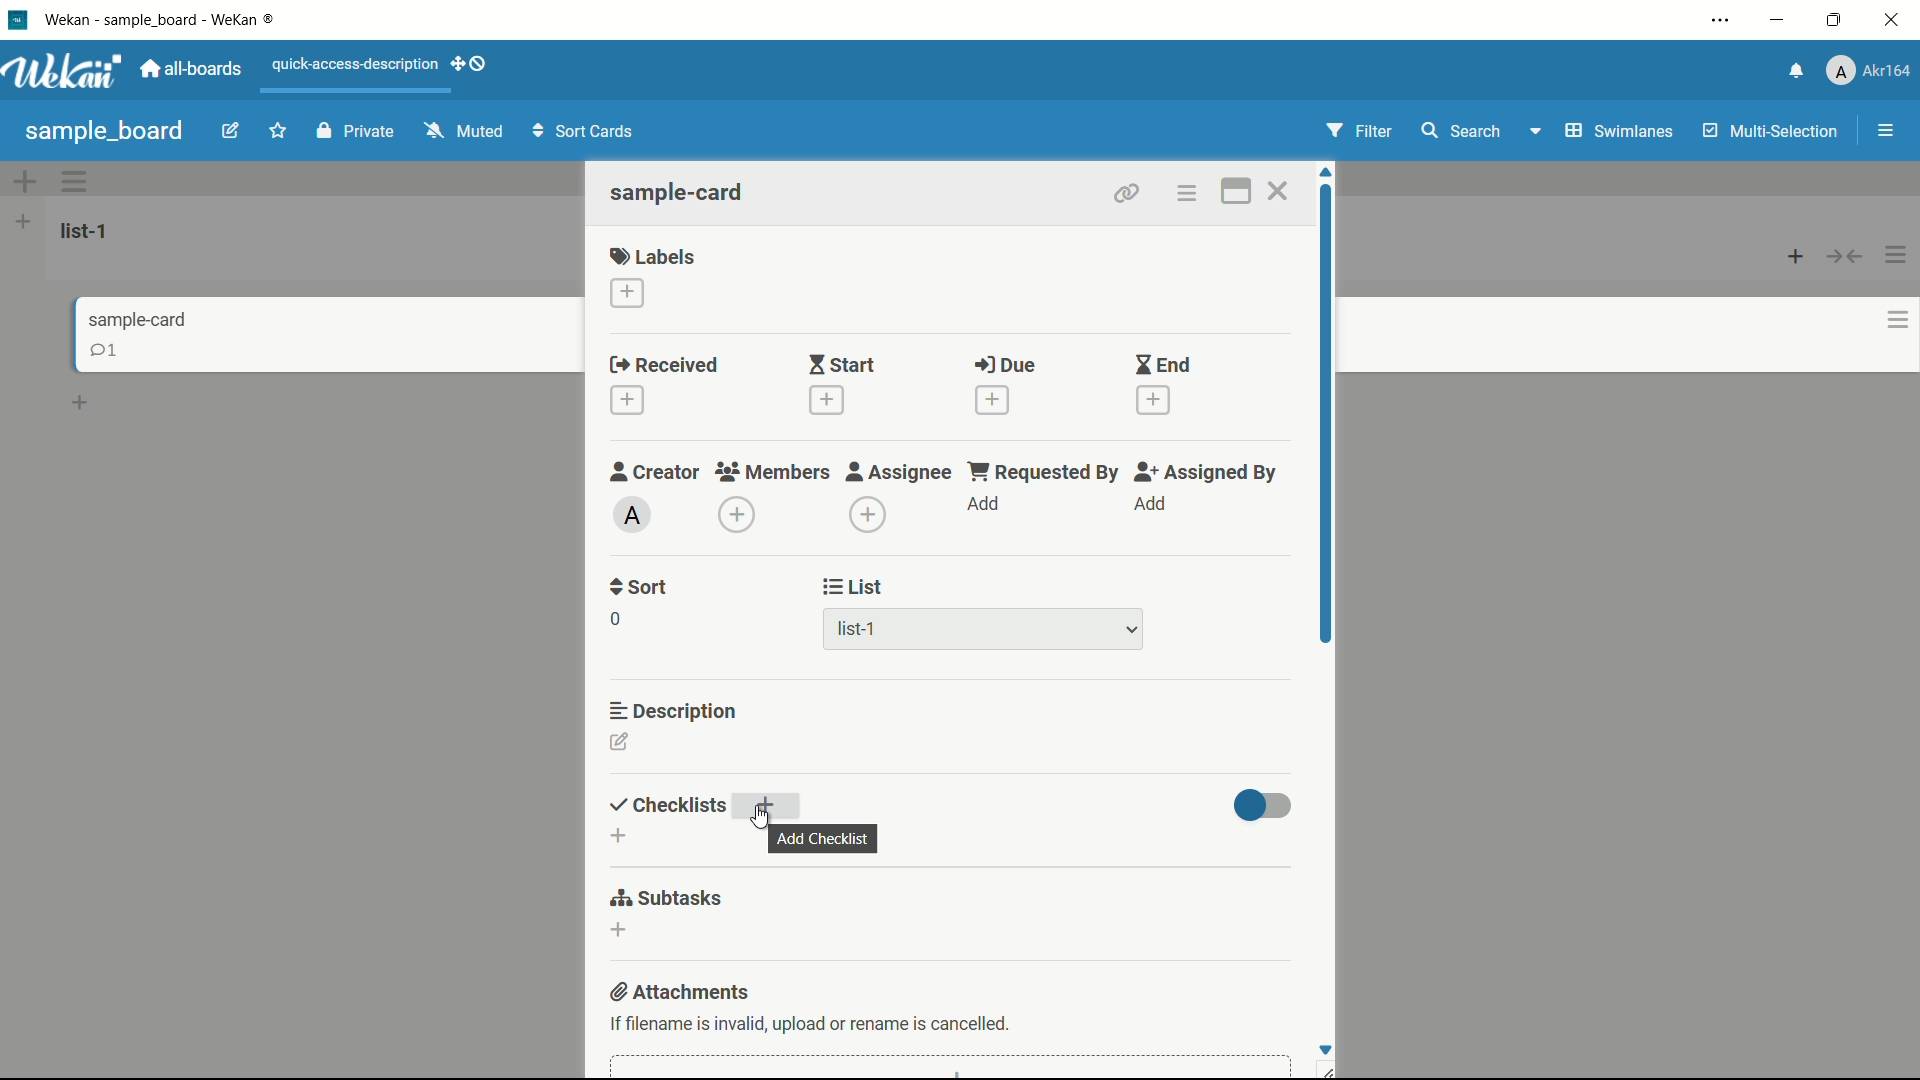 The width and height of the screenshot is (1920, 1080). What do you see at coordinates (620, 742) in the screenshot?
I see `edit description` at bounding box center [620, 742].